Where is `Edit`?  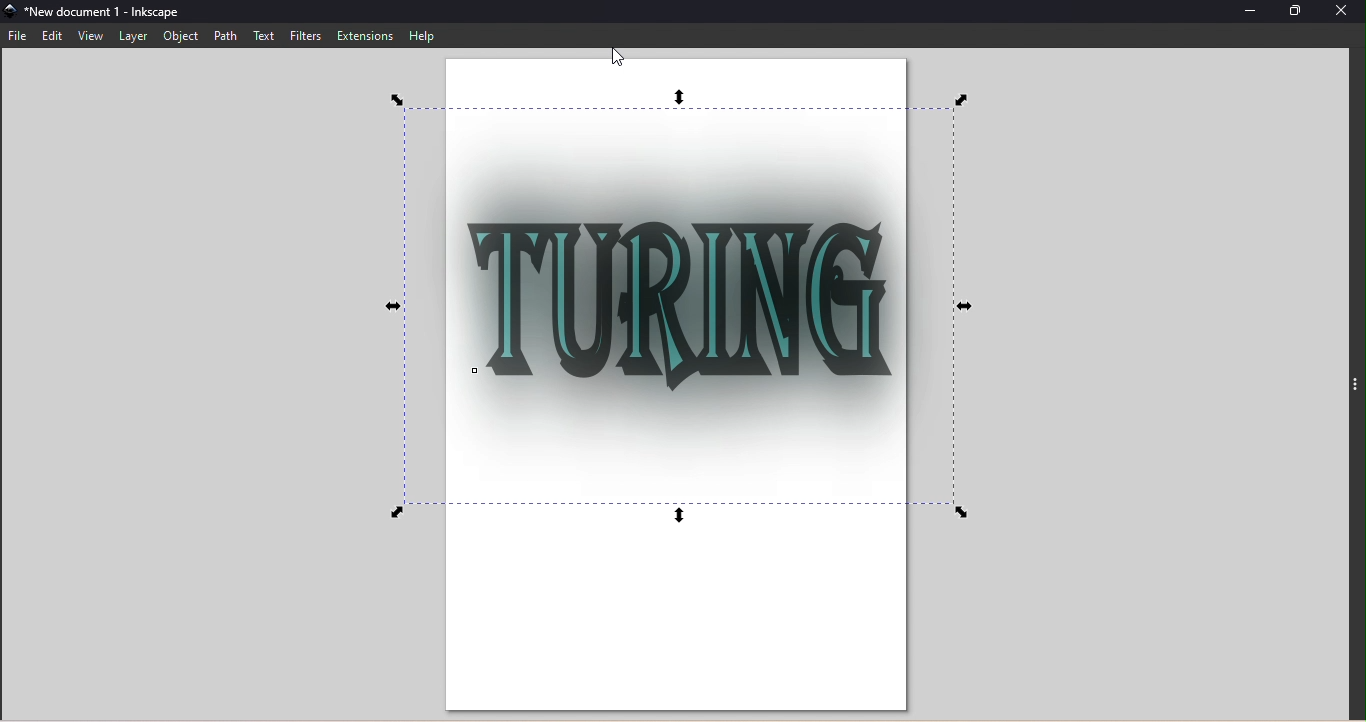
Edit is located at coordinates (54, 36).